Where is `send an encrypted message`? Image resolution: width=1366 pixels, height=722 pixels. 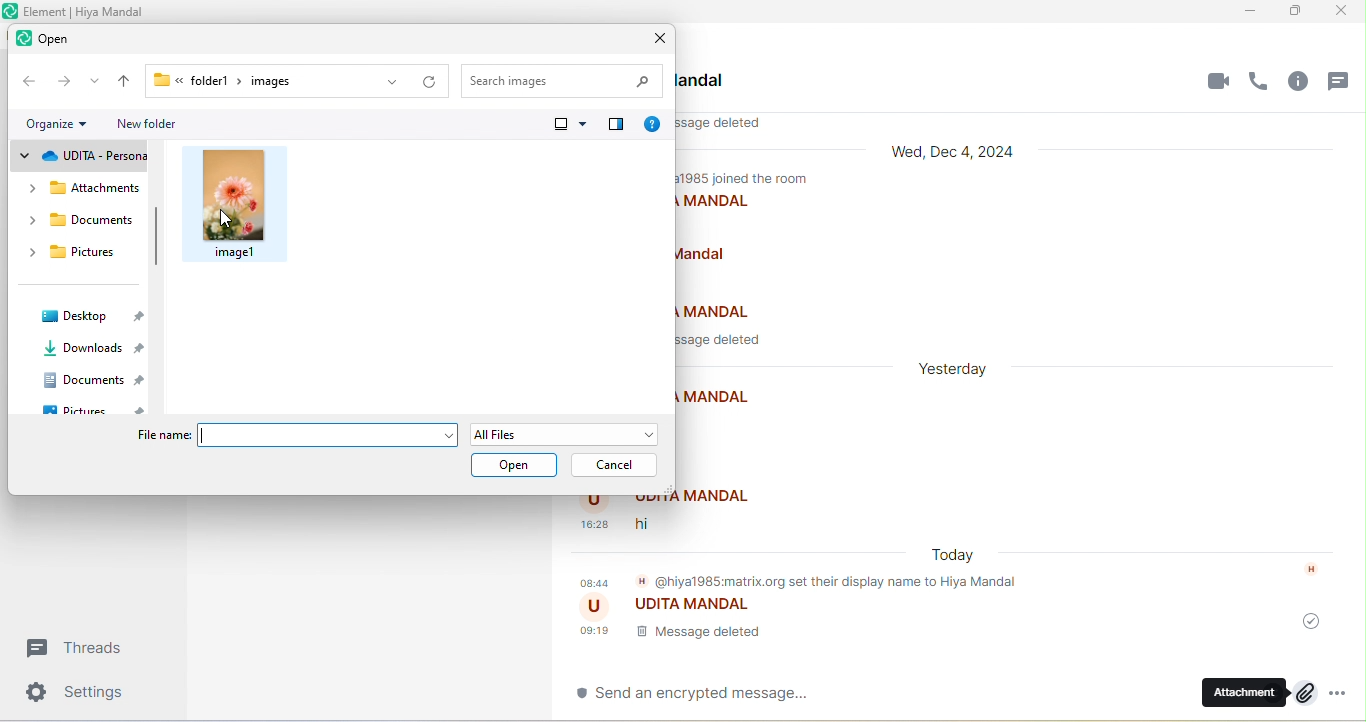
send an encrypted message is located at coordinates (699, 695).